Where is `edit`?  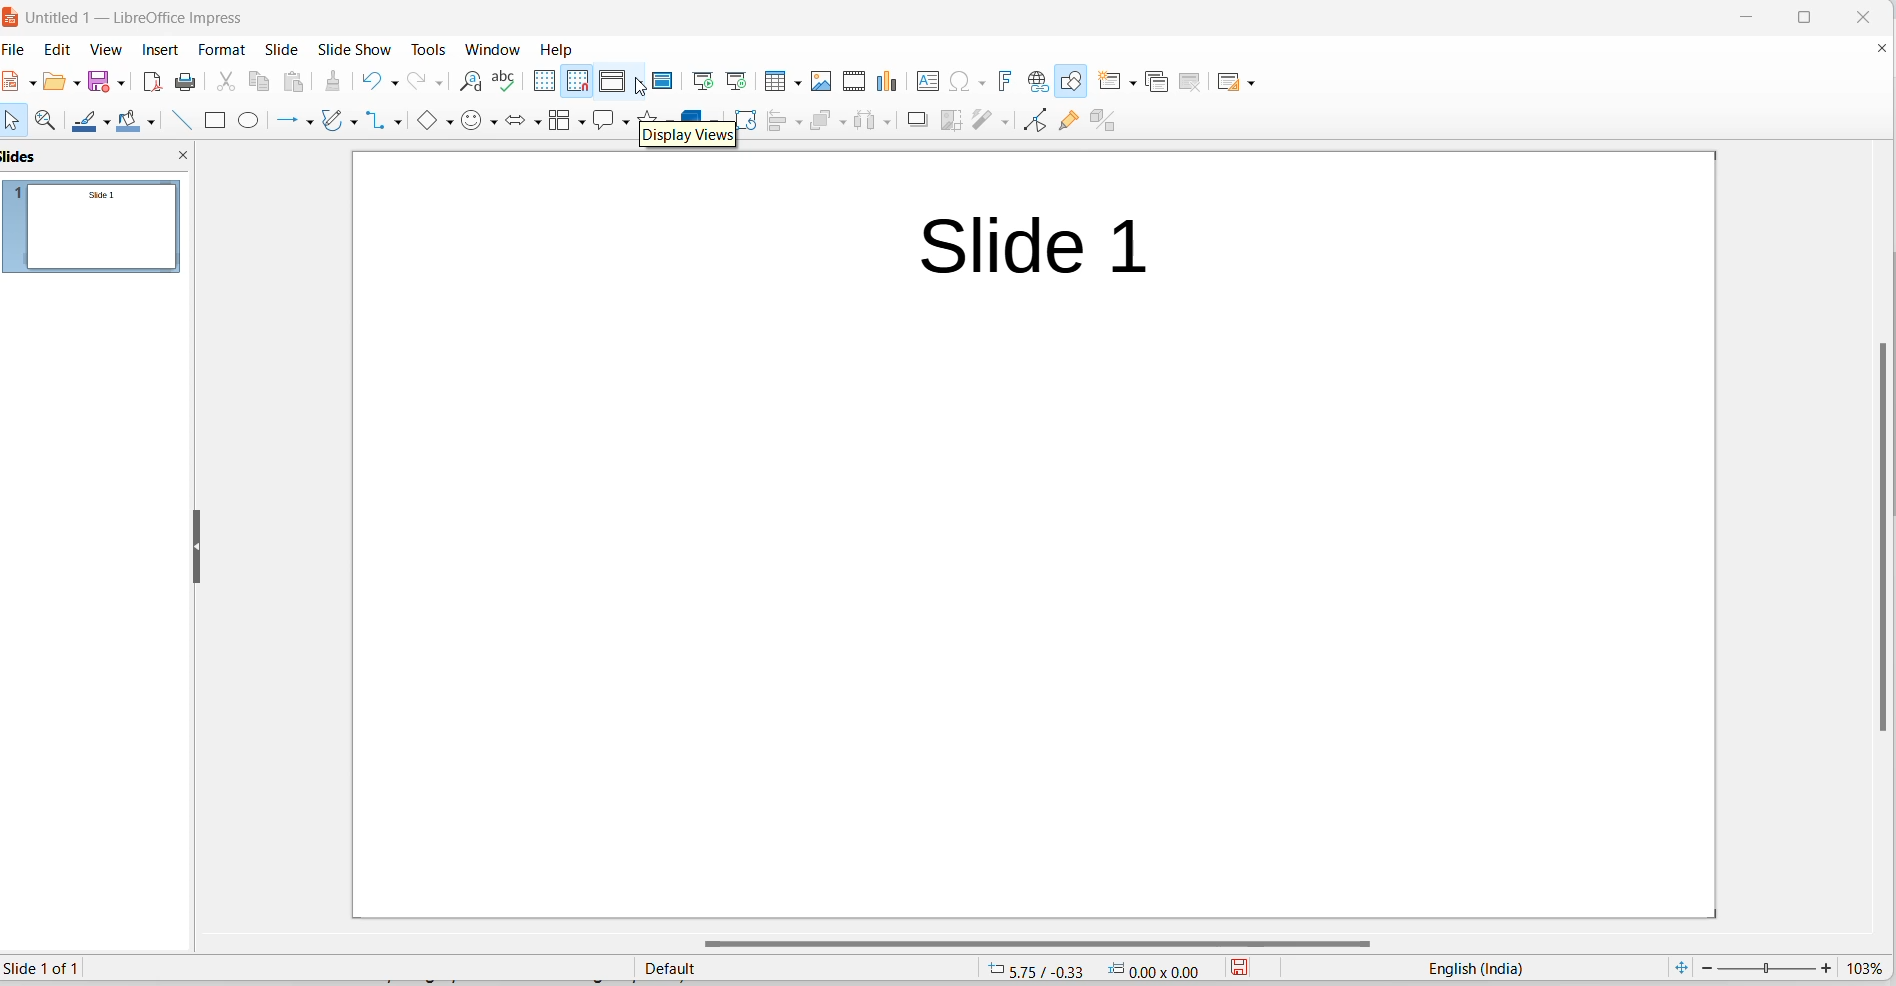 edit is located at coordinates (61, 49).